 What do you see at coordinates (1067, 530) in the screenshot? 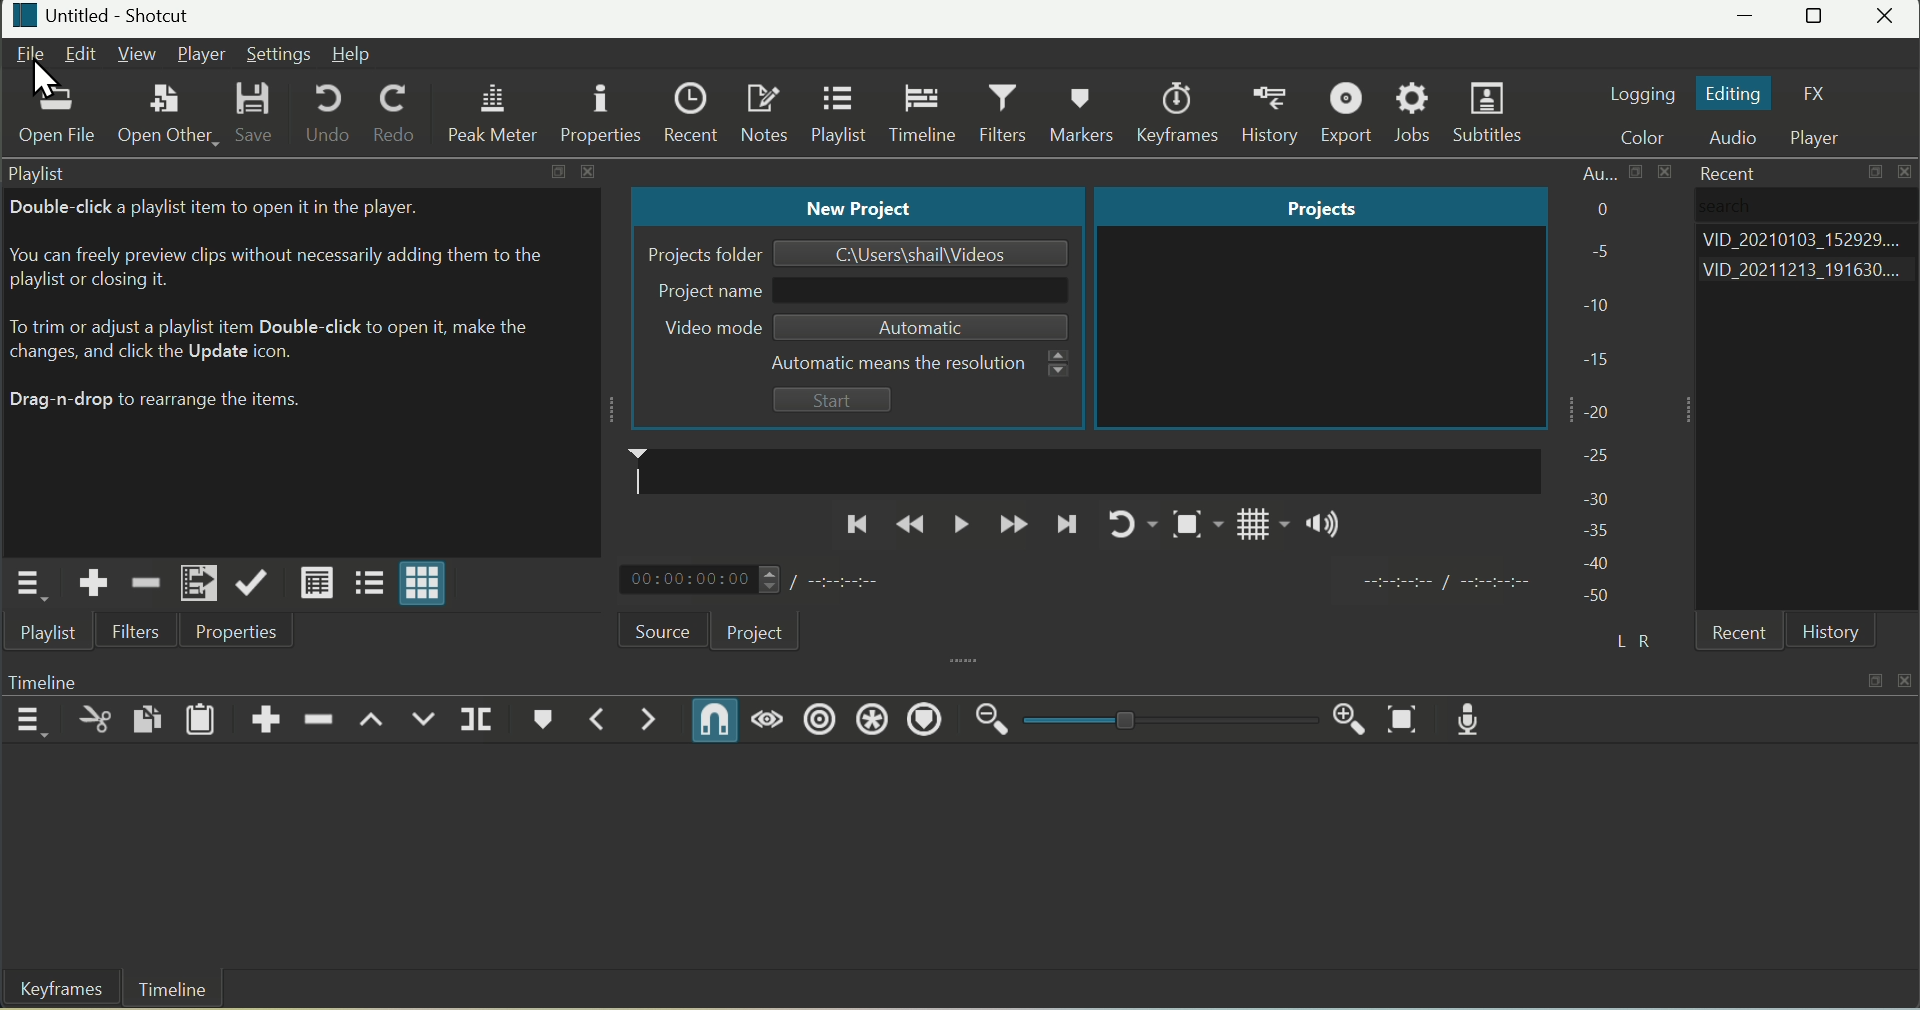
I see `Next` at bounding box center [1067, 530].